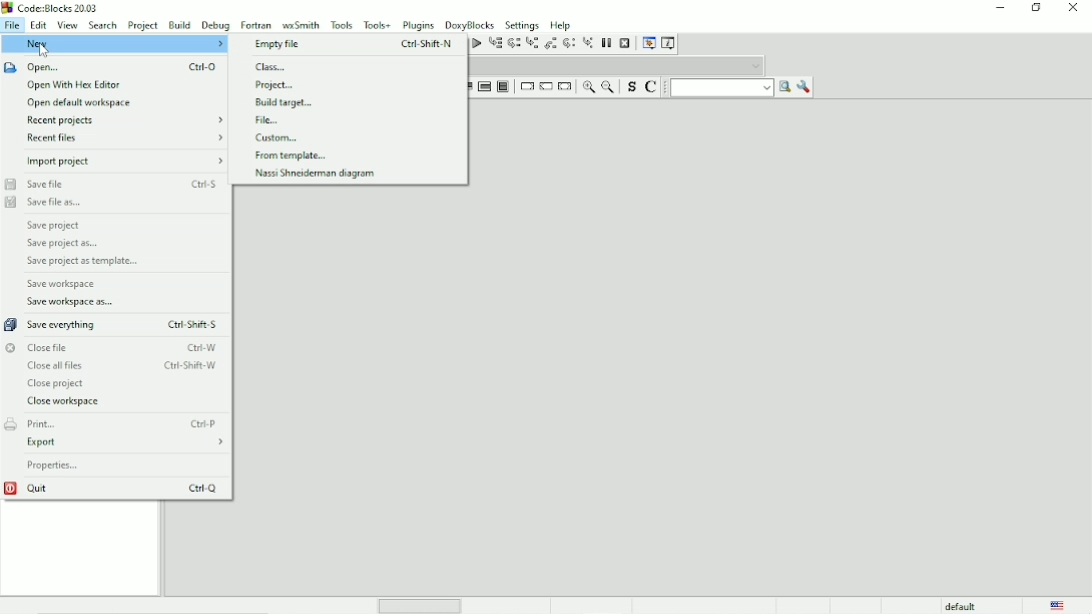  Describe the element at coordinates (563, 24) in the screenshot. I see `Help` at that location.